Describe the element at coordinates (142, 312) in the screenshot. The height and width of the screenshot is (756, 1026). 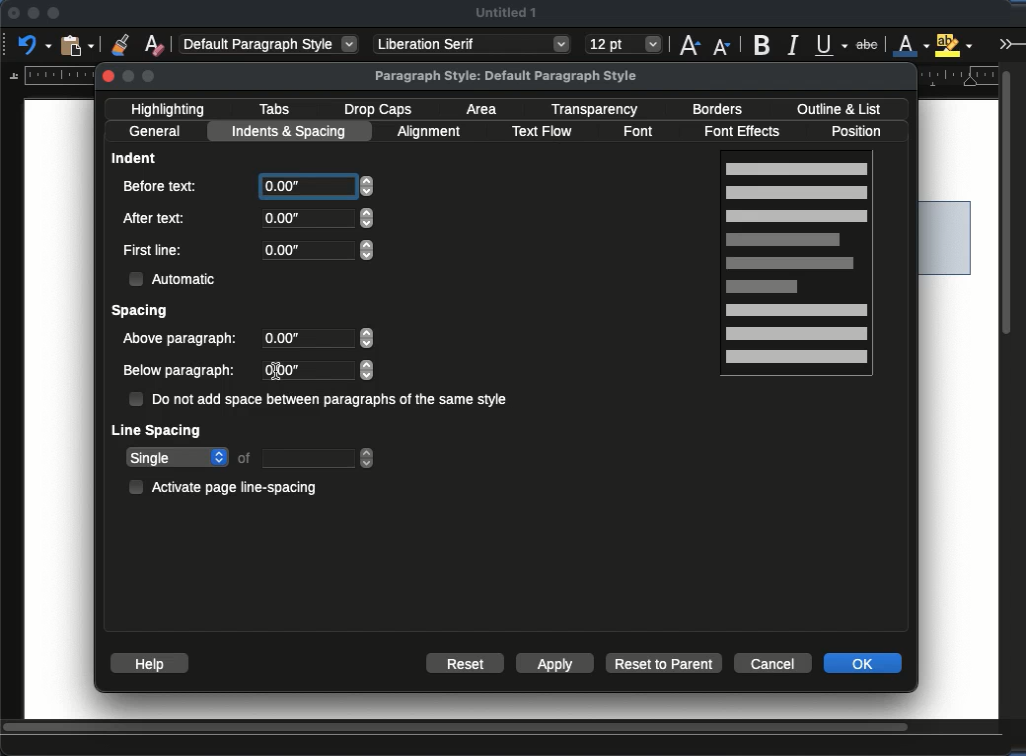
I see `spacing` at that location.